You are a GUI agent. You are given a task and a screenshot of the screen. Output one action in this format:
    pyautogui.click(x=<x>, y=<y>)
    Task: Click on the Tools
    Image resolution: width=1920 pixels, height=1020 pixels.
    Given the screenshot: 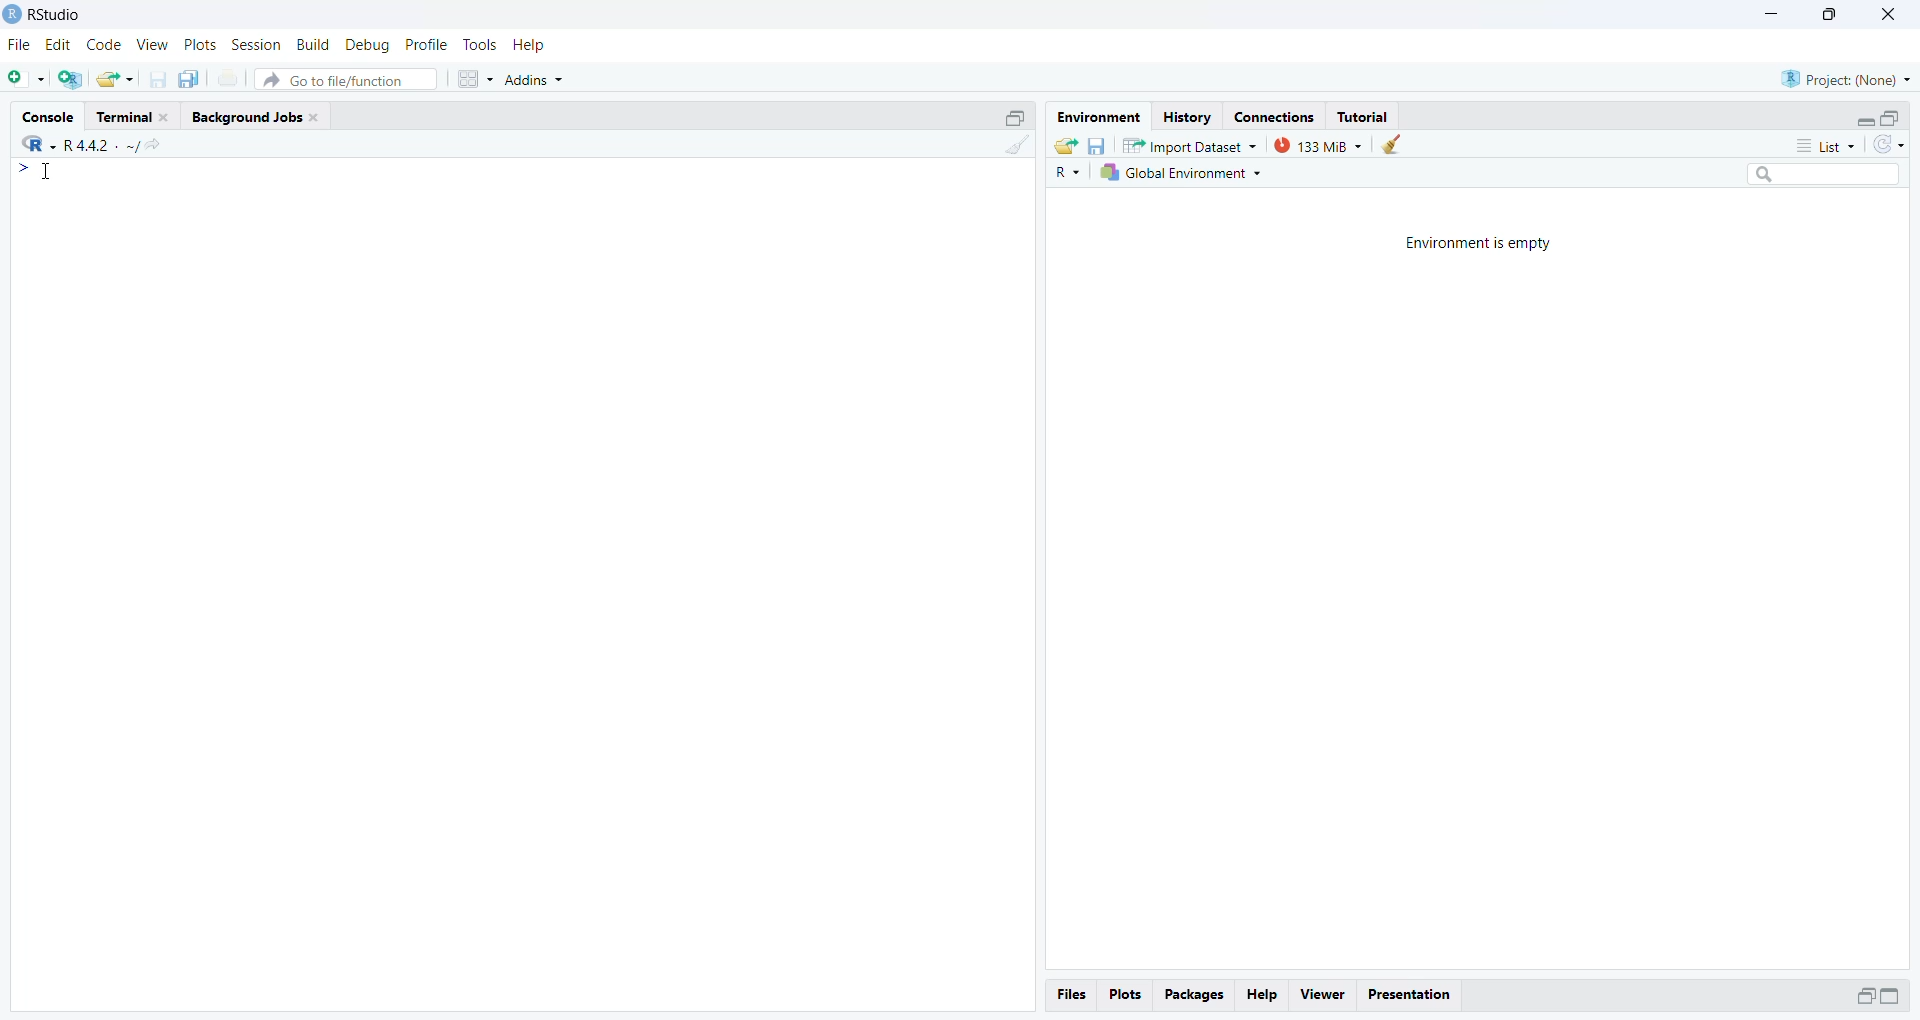 What is the action you would take?
    pyautogui.click(x=480, y=44)
    